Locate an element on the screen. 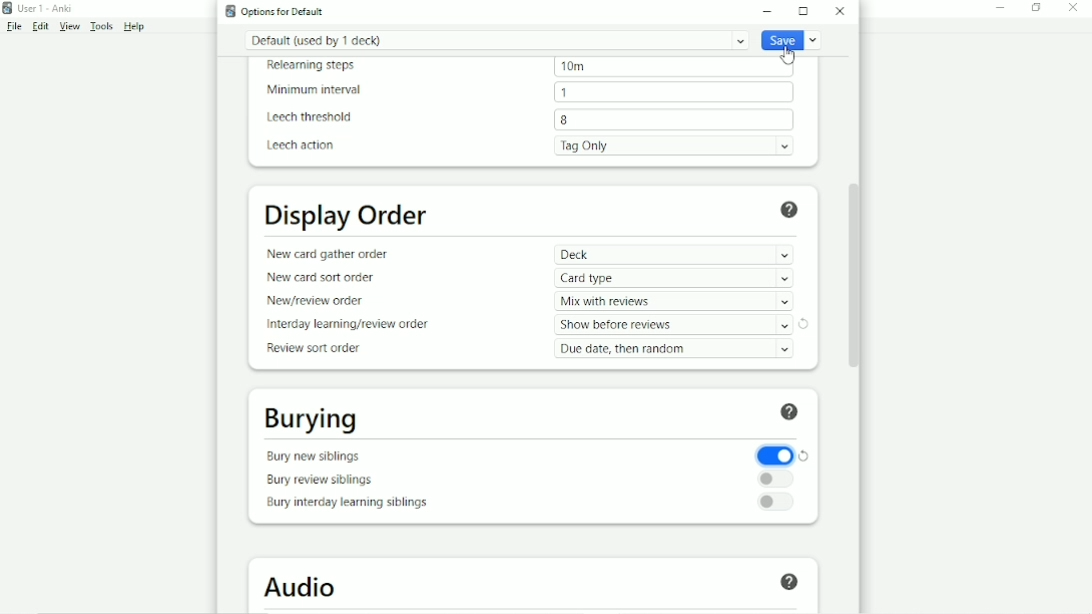  Vertical scrollbar is located at coordinates (860, 267).